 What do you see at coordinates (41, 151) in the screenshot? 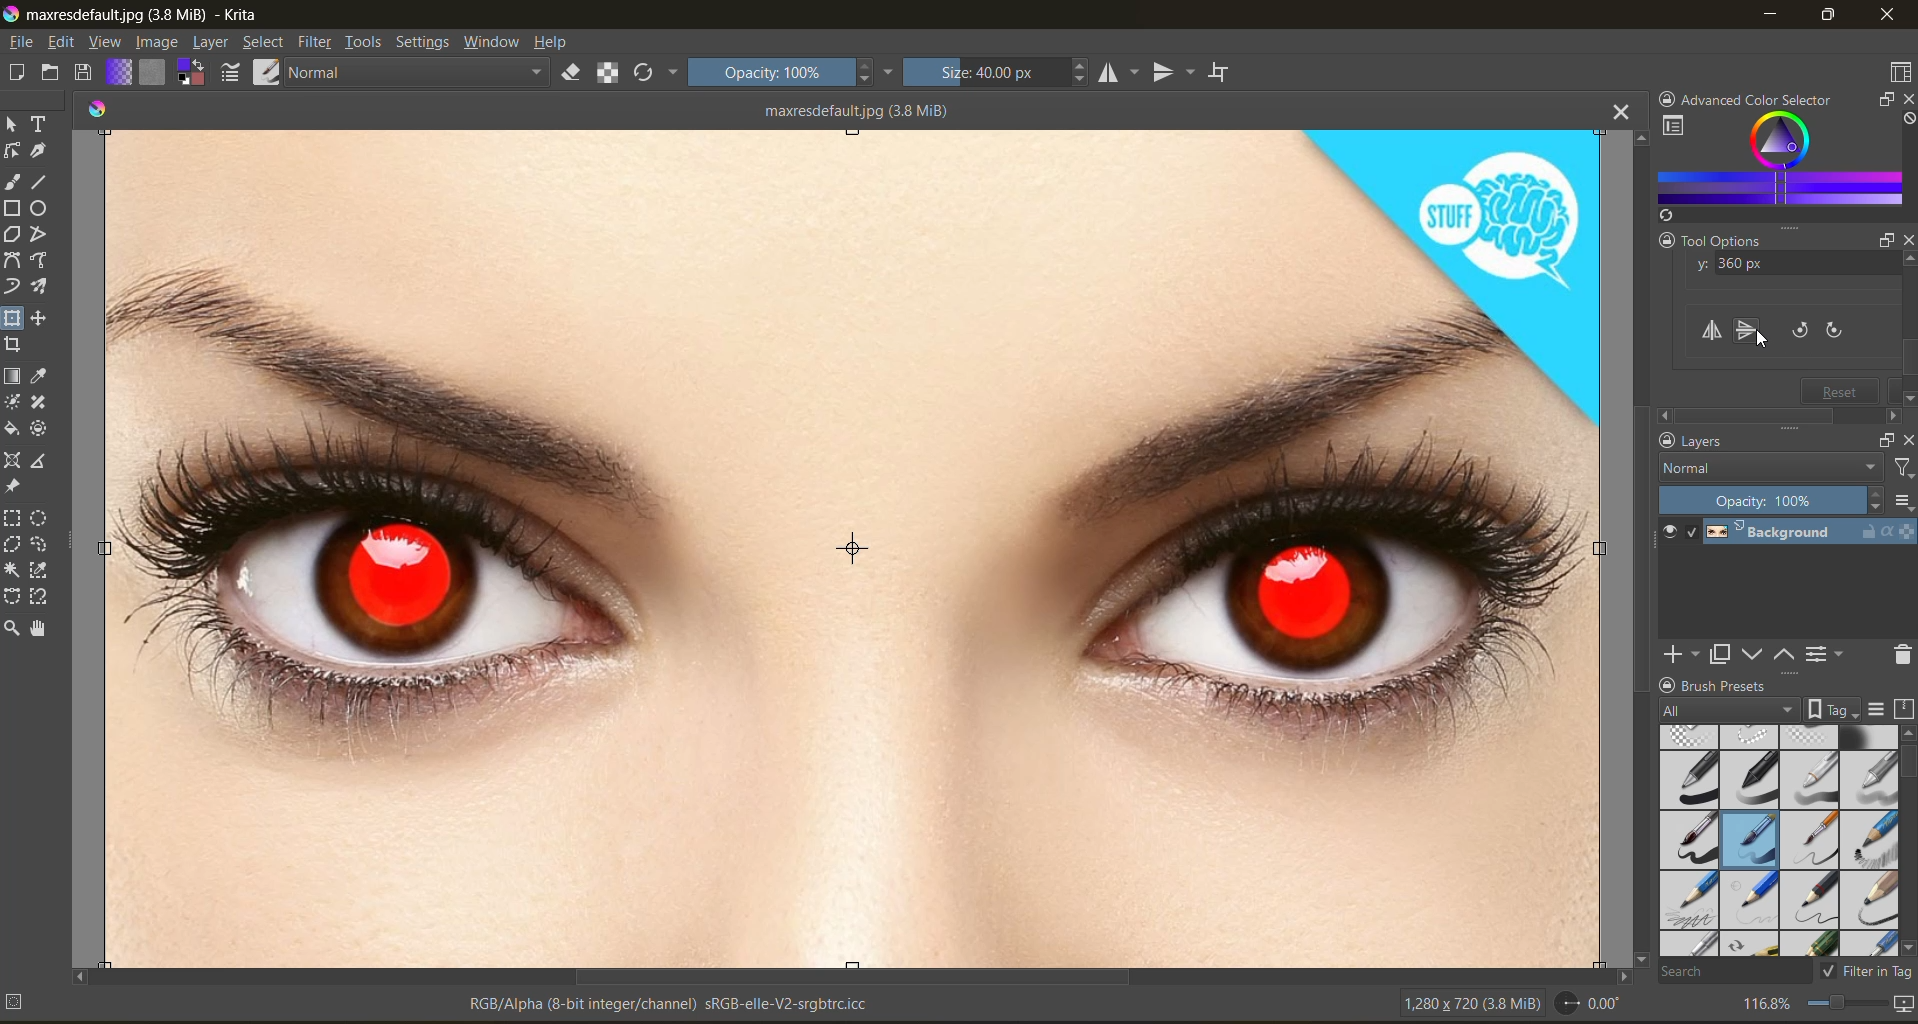
I see `tool` at bounding box center [41, 151].